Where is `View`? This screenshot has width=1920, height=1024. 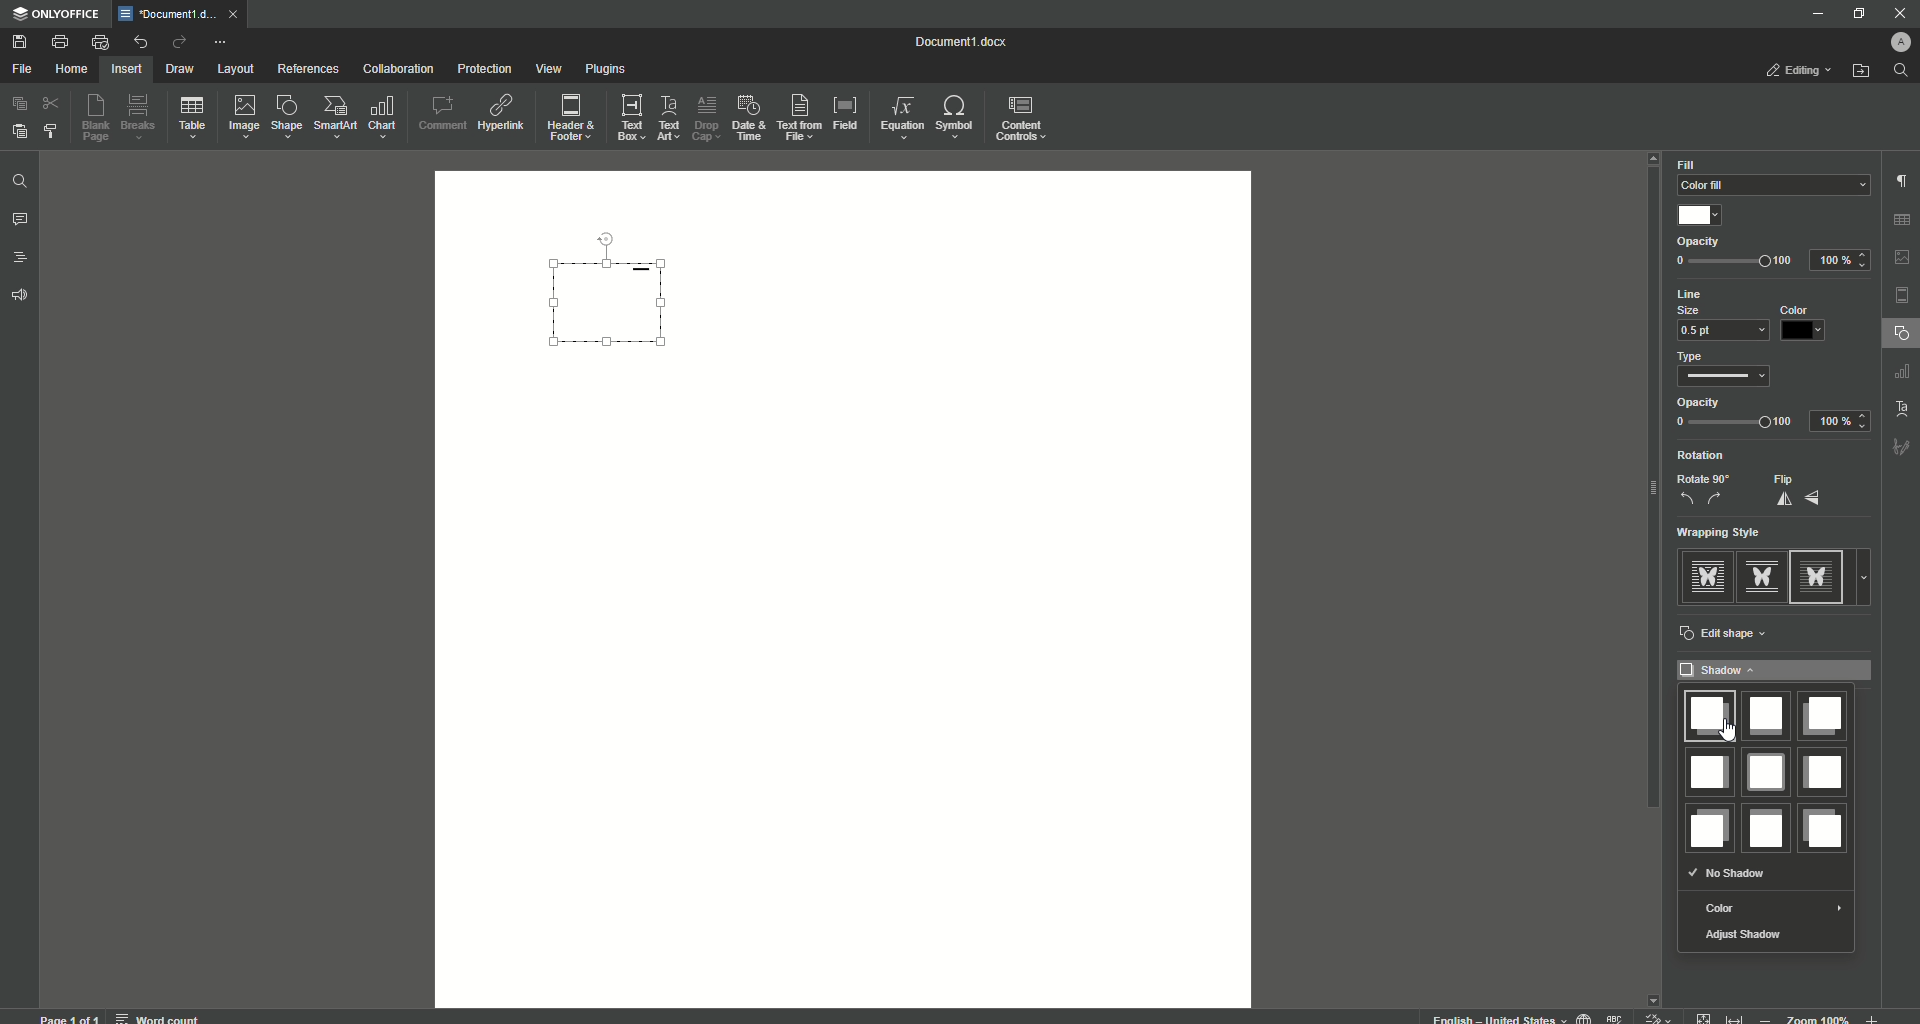
View is located at coordinates (547, 70).